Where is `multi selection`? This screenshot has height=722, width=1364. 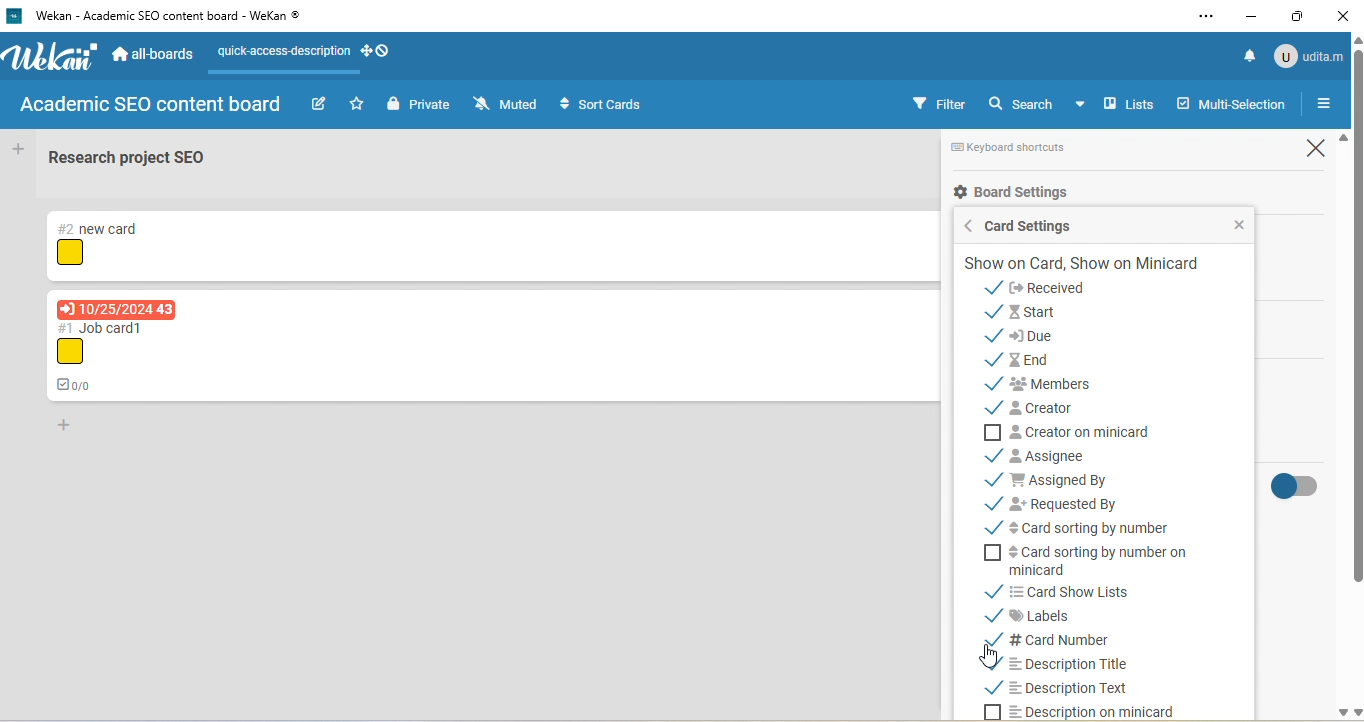 multi selection is located at coordinates (1233, 106).